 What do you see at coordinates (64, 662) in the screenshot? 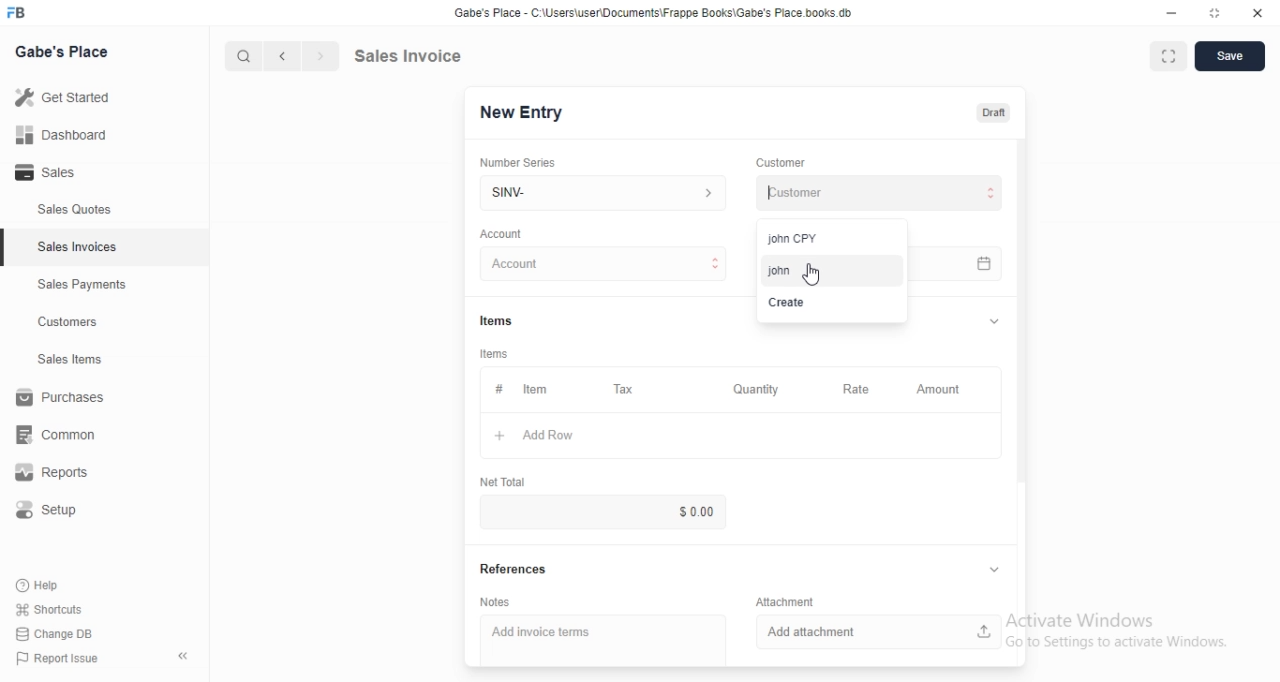
I see `PP Report Issue.` at bounding box center [64, 662].